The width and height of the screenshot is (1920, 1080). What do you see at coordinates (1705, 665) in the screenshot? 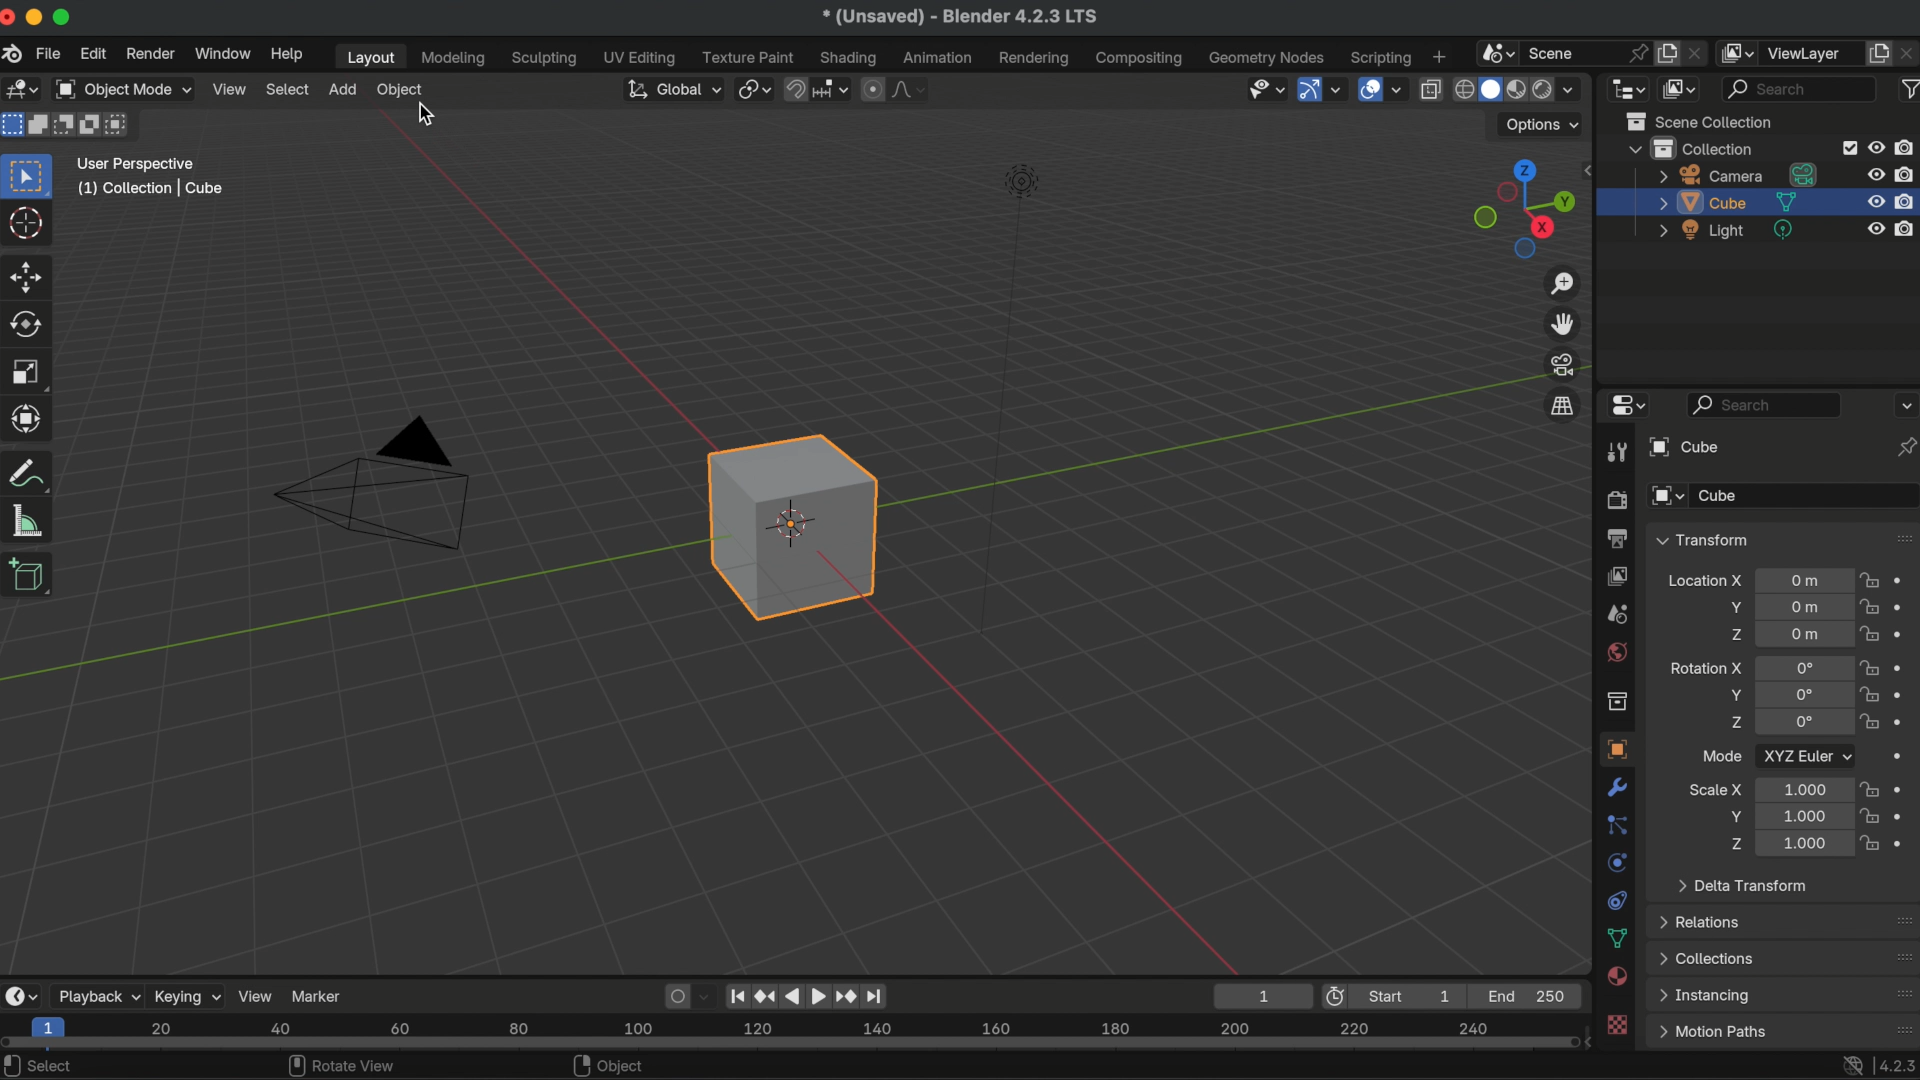
I see `rotation X` at bounding box center [1705, 665].